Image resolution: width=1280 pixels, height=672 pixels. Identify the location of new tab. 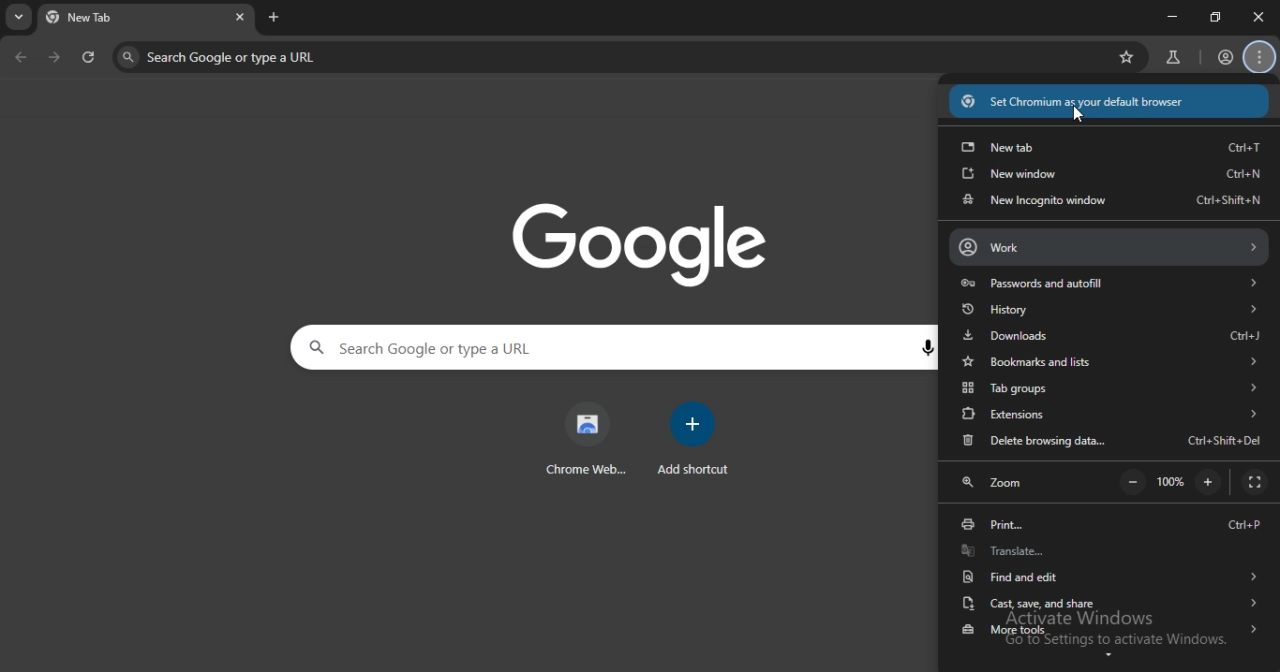
(1109, 144).